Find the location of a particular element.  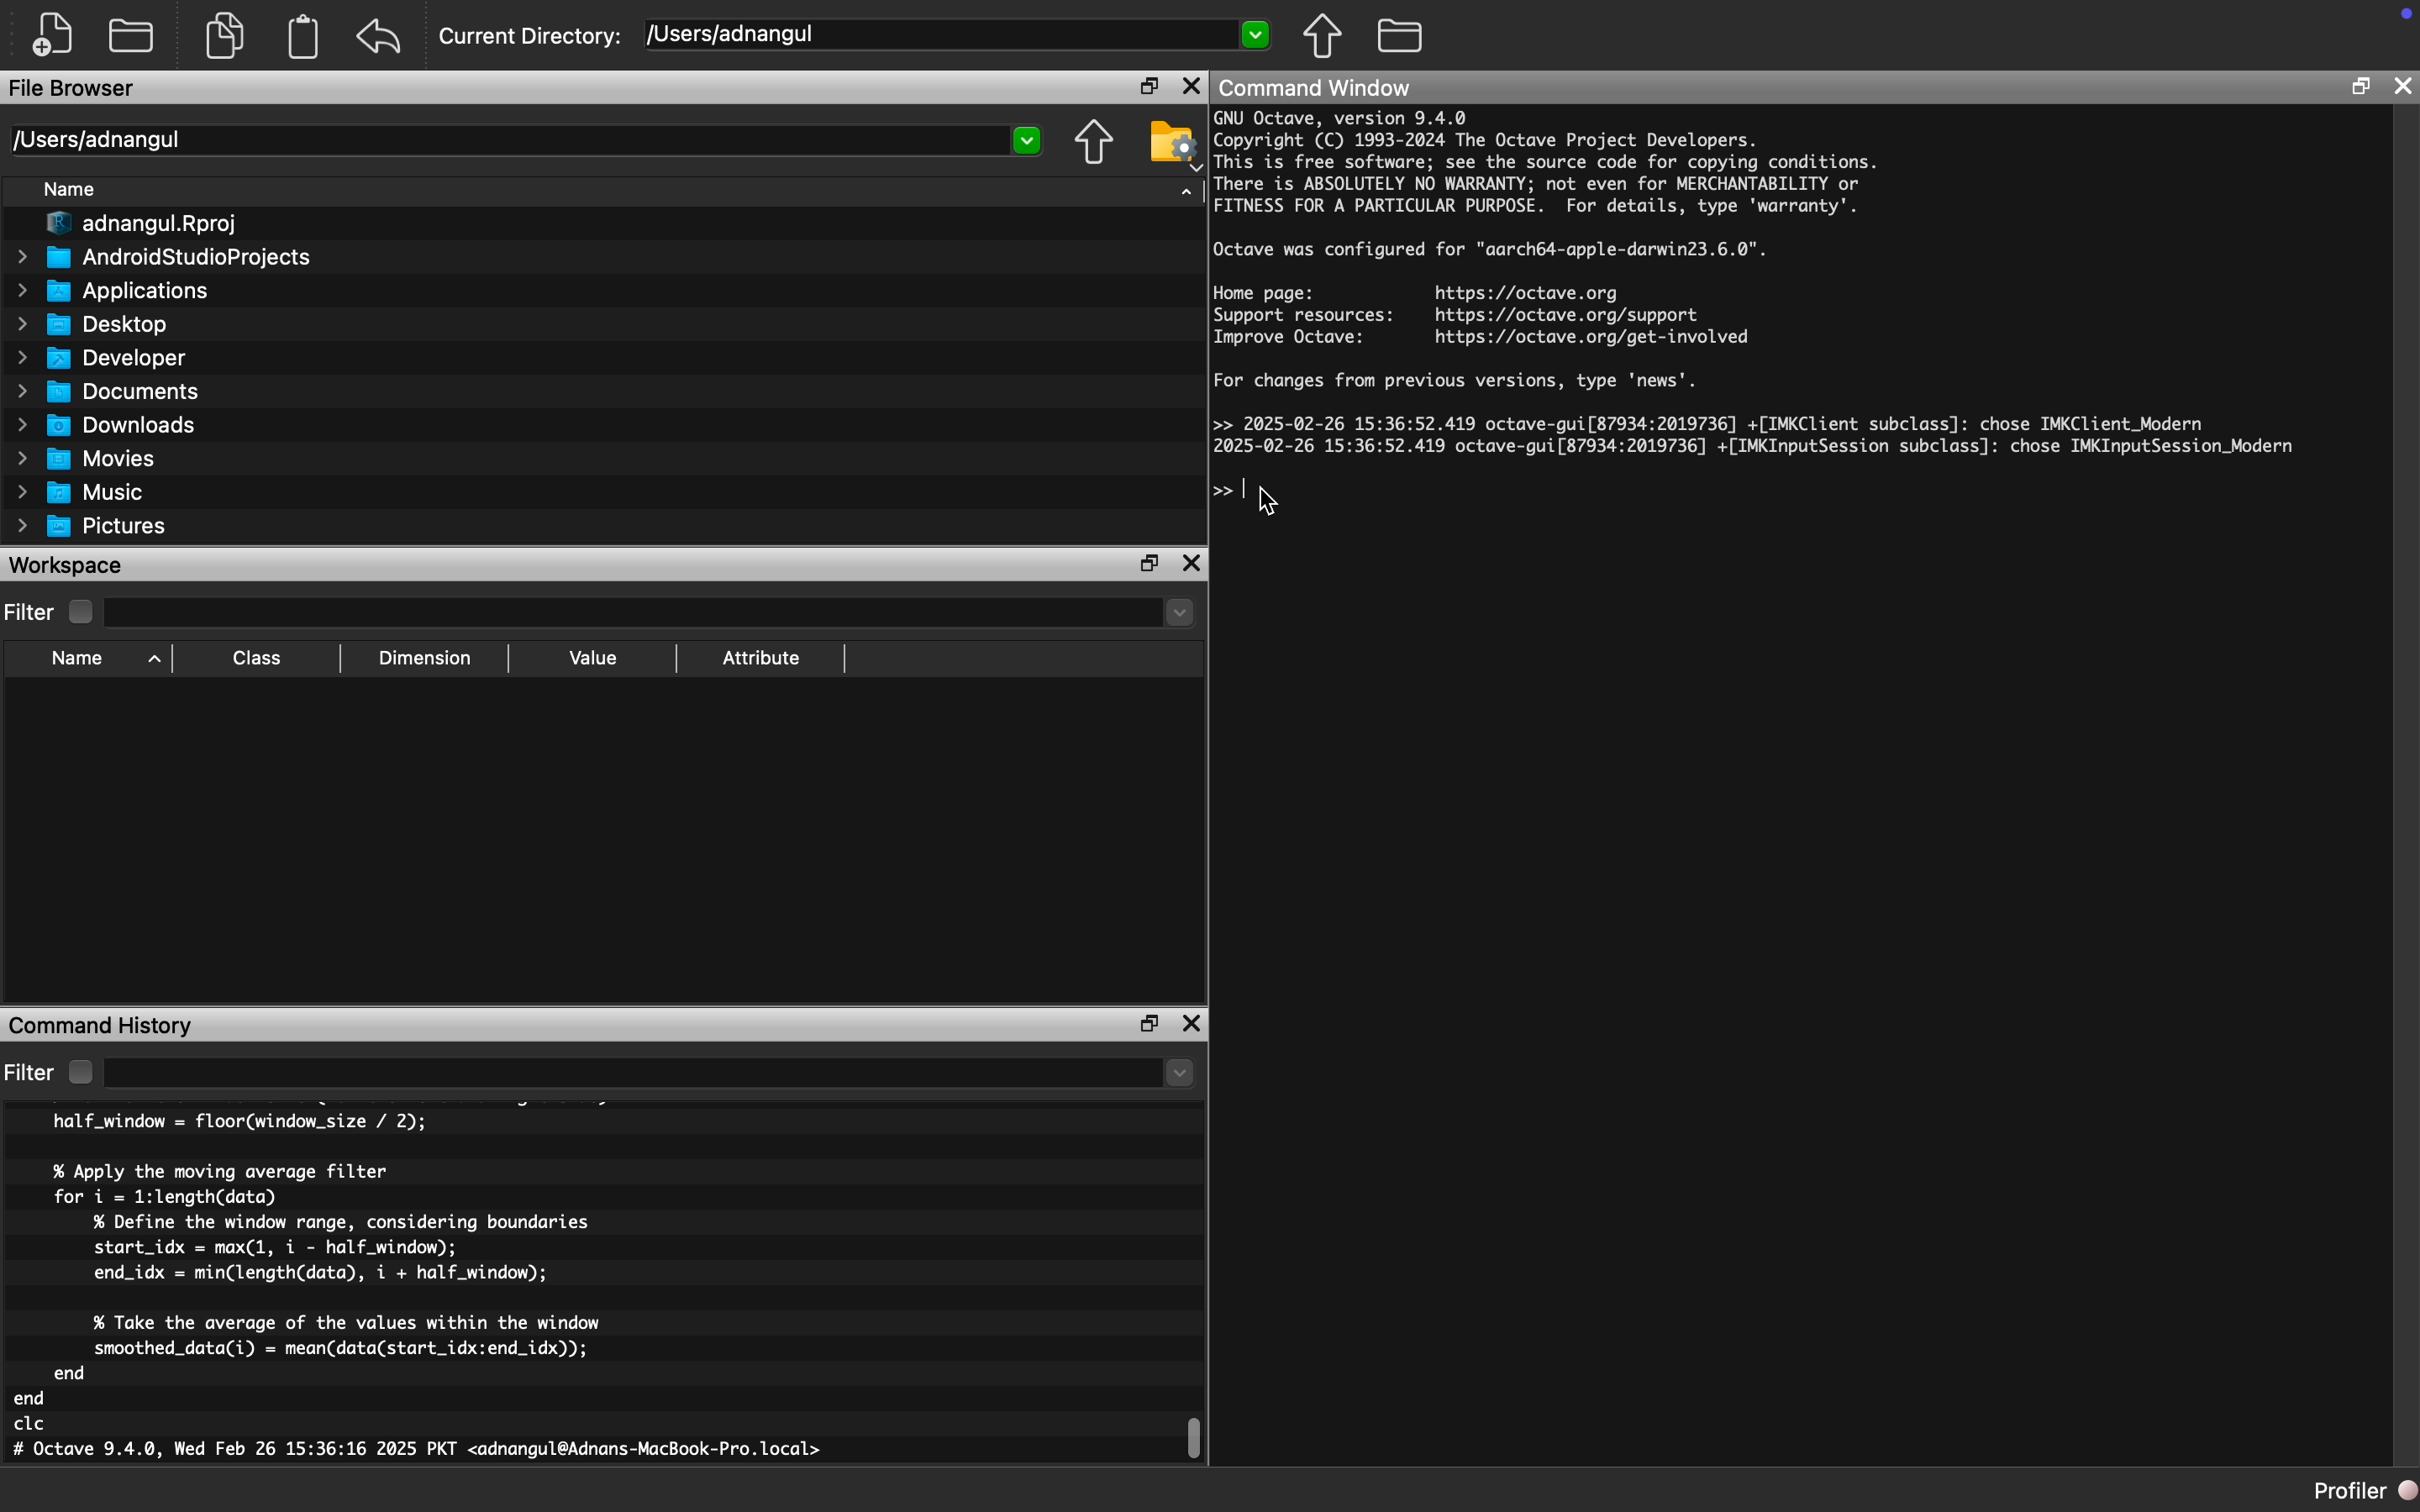

Restore Down is located at coordinates (1152, 1025).